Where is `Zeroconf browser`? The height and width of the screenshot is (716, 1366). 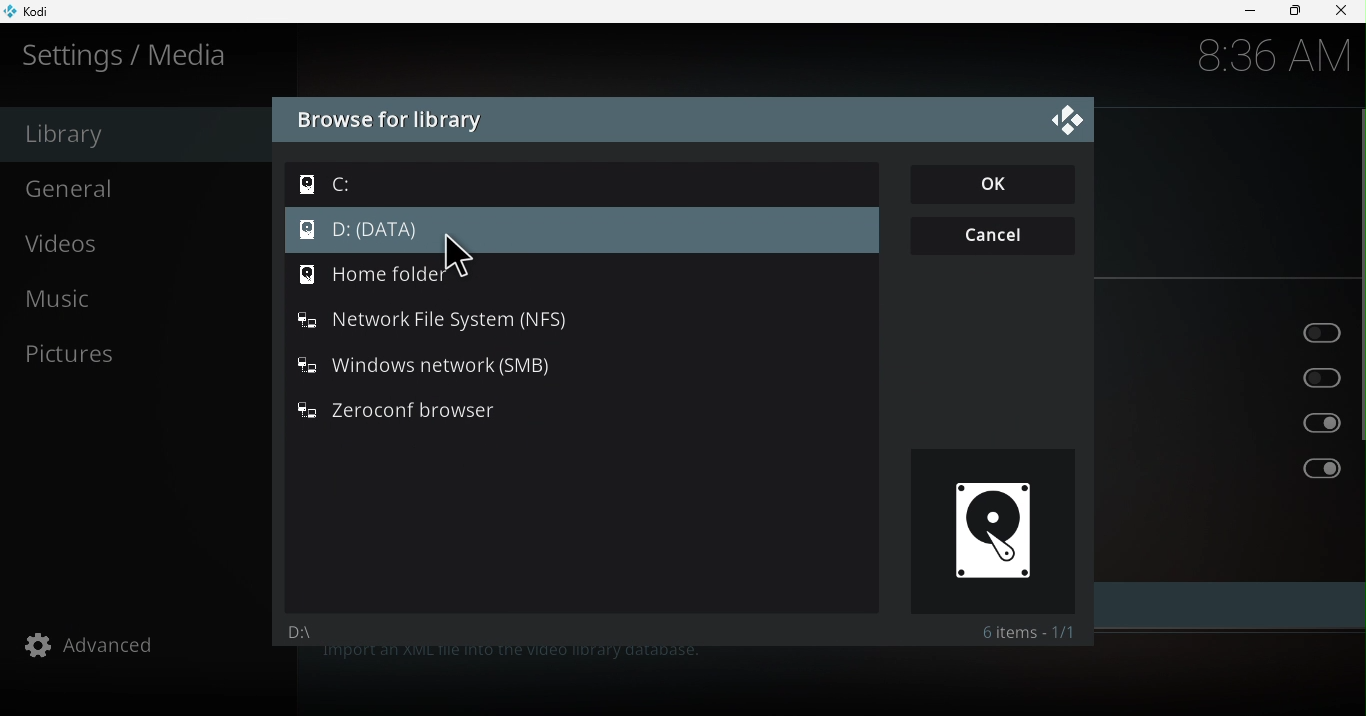
Zeroconf browser is located at coordinates (569, 408).